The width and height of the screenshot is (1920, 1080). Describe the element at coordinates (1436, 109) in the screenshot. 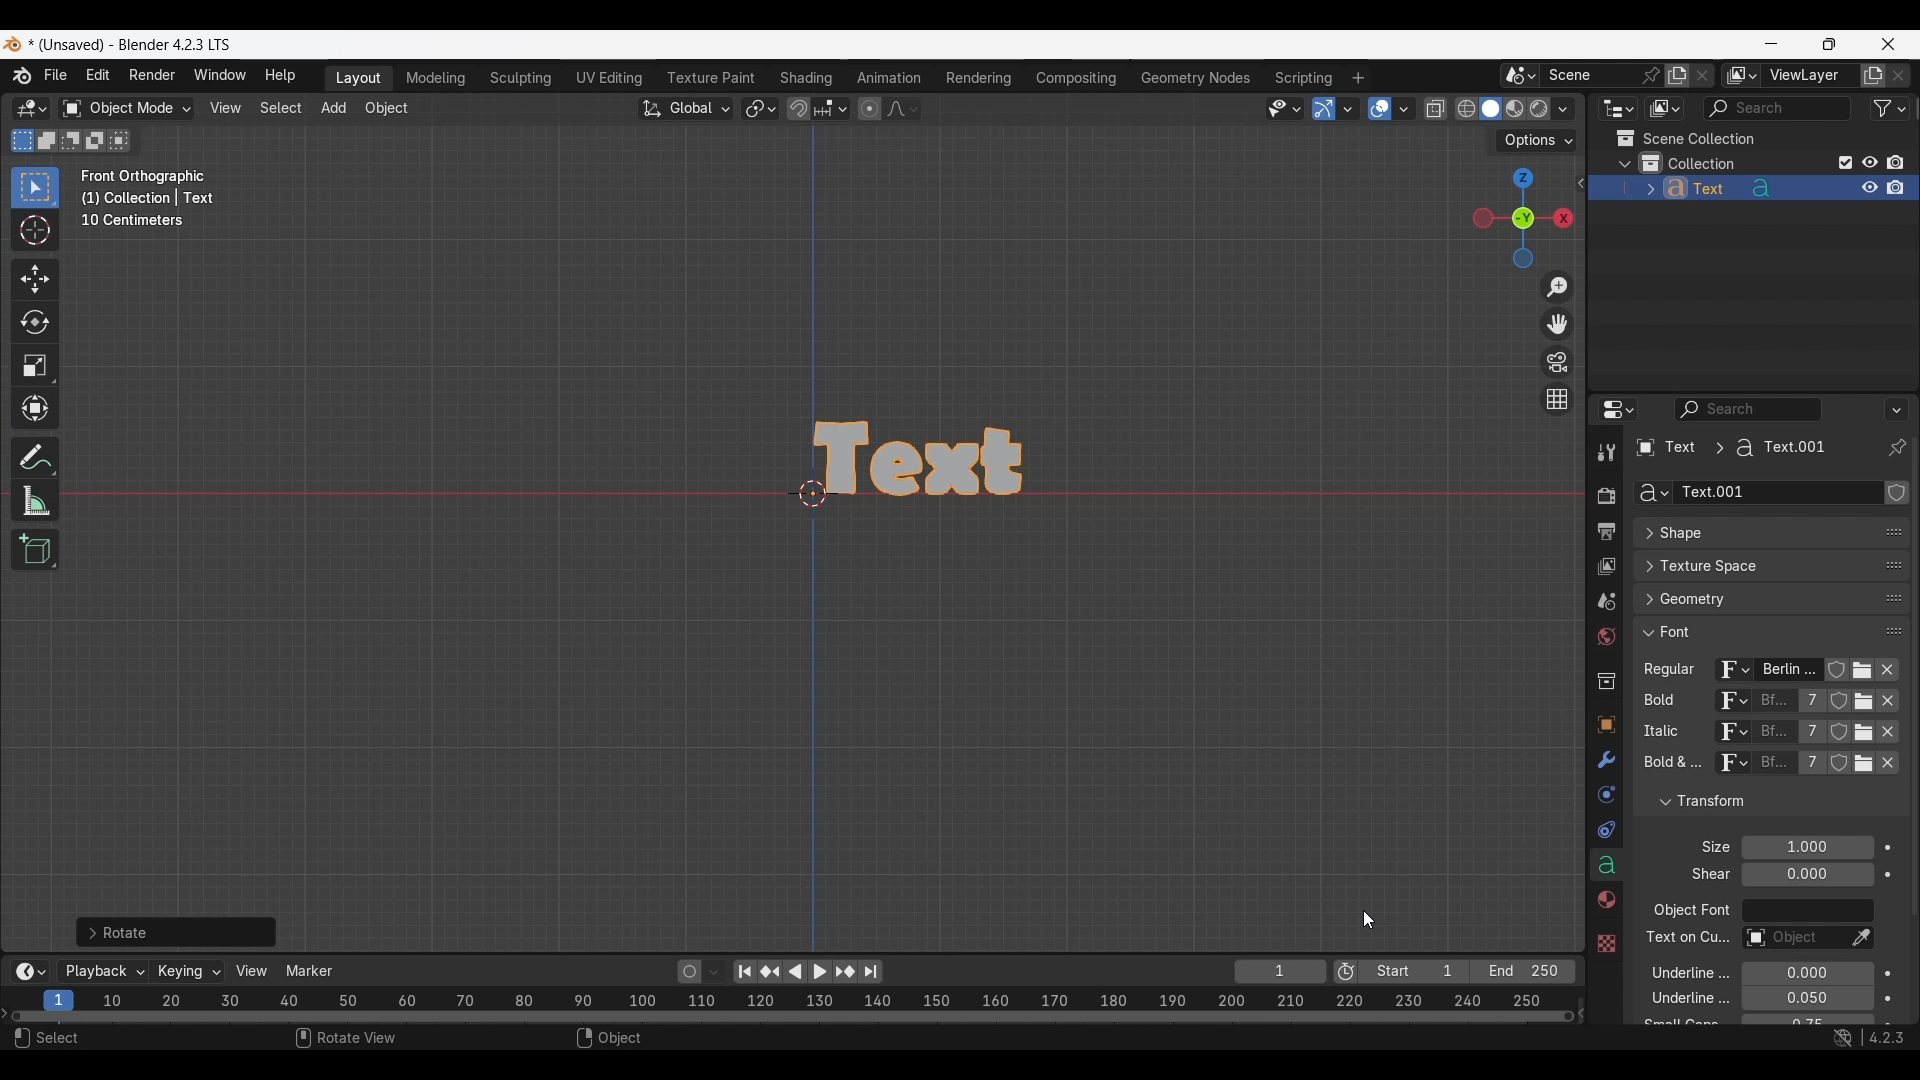

I see `Toggle X-ray` at that location.